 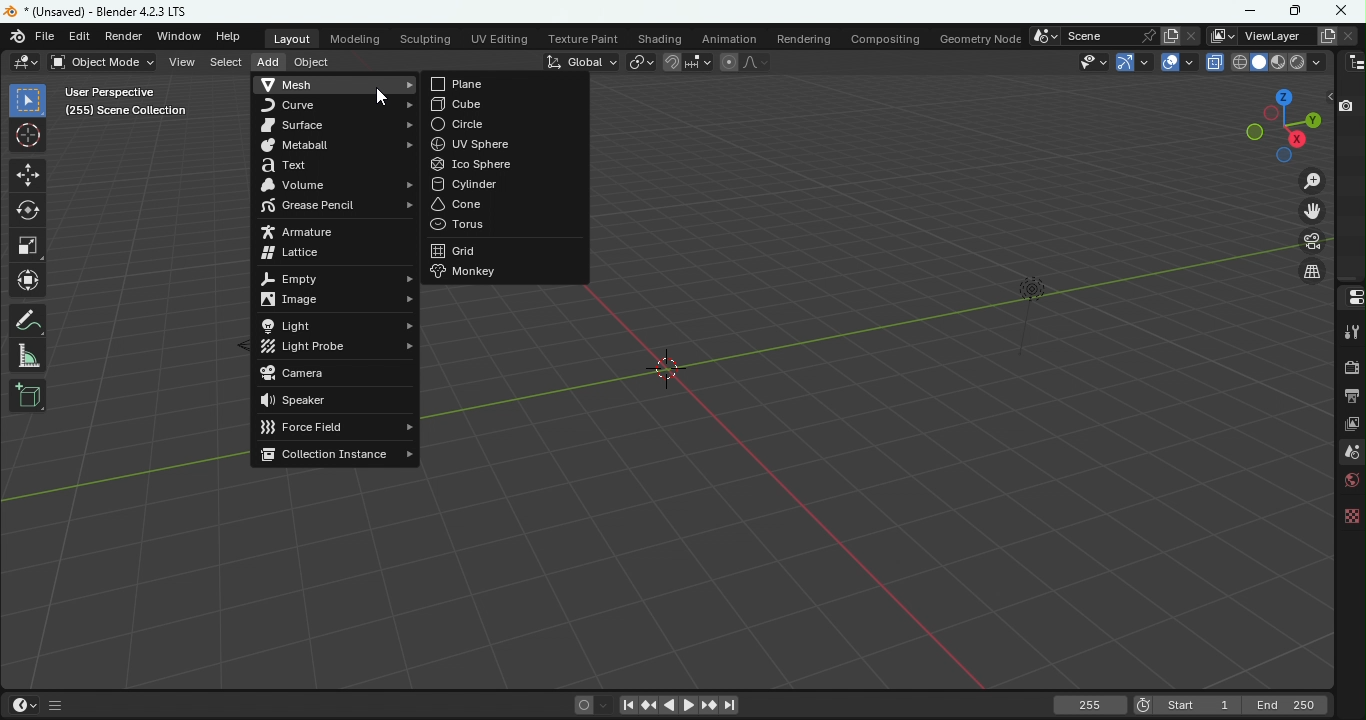 What do you see at coordinates (888, 37) in the screenshot?
I see `Compositing` at bounding box center [888, 37].